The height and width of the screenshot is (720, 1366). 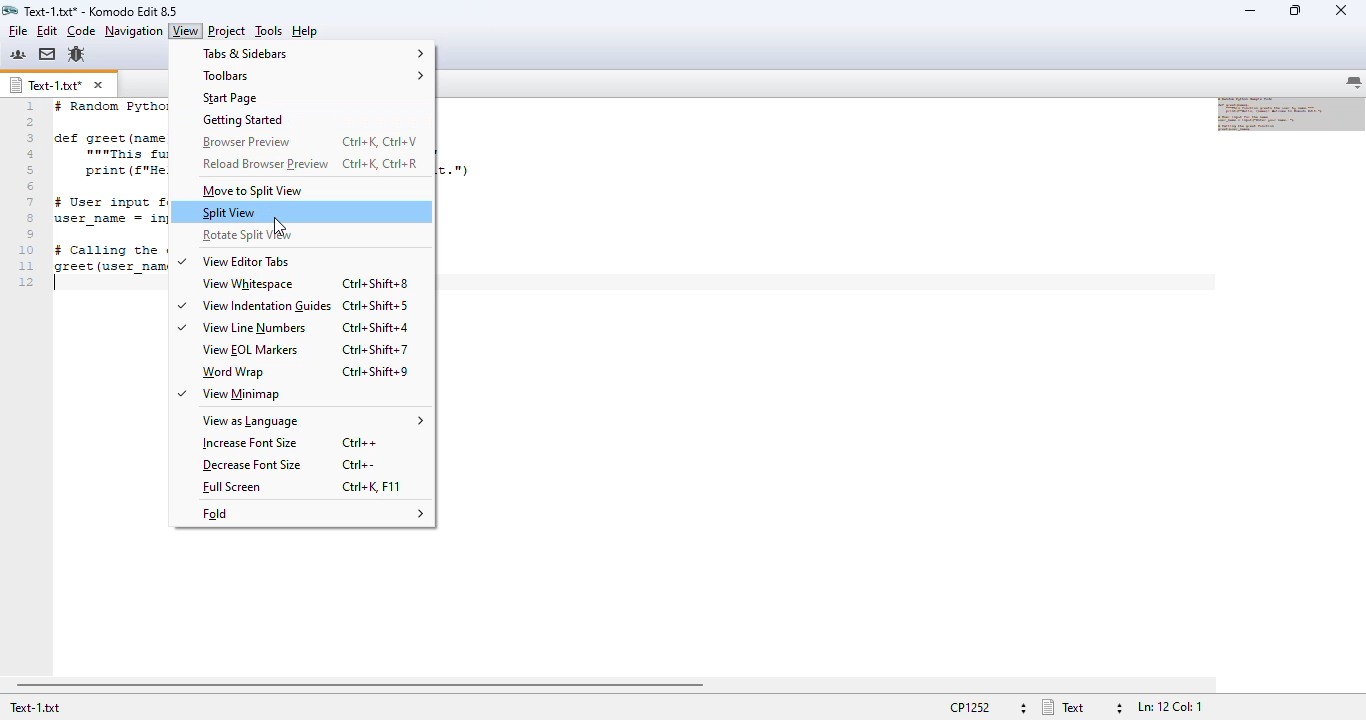 I want to click on title - Text-1.txt- Komodo Edit 8.5, so click(x=102, y=10).